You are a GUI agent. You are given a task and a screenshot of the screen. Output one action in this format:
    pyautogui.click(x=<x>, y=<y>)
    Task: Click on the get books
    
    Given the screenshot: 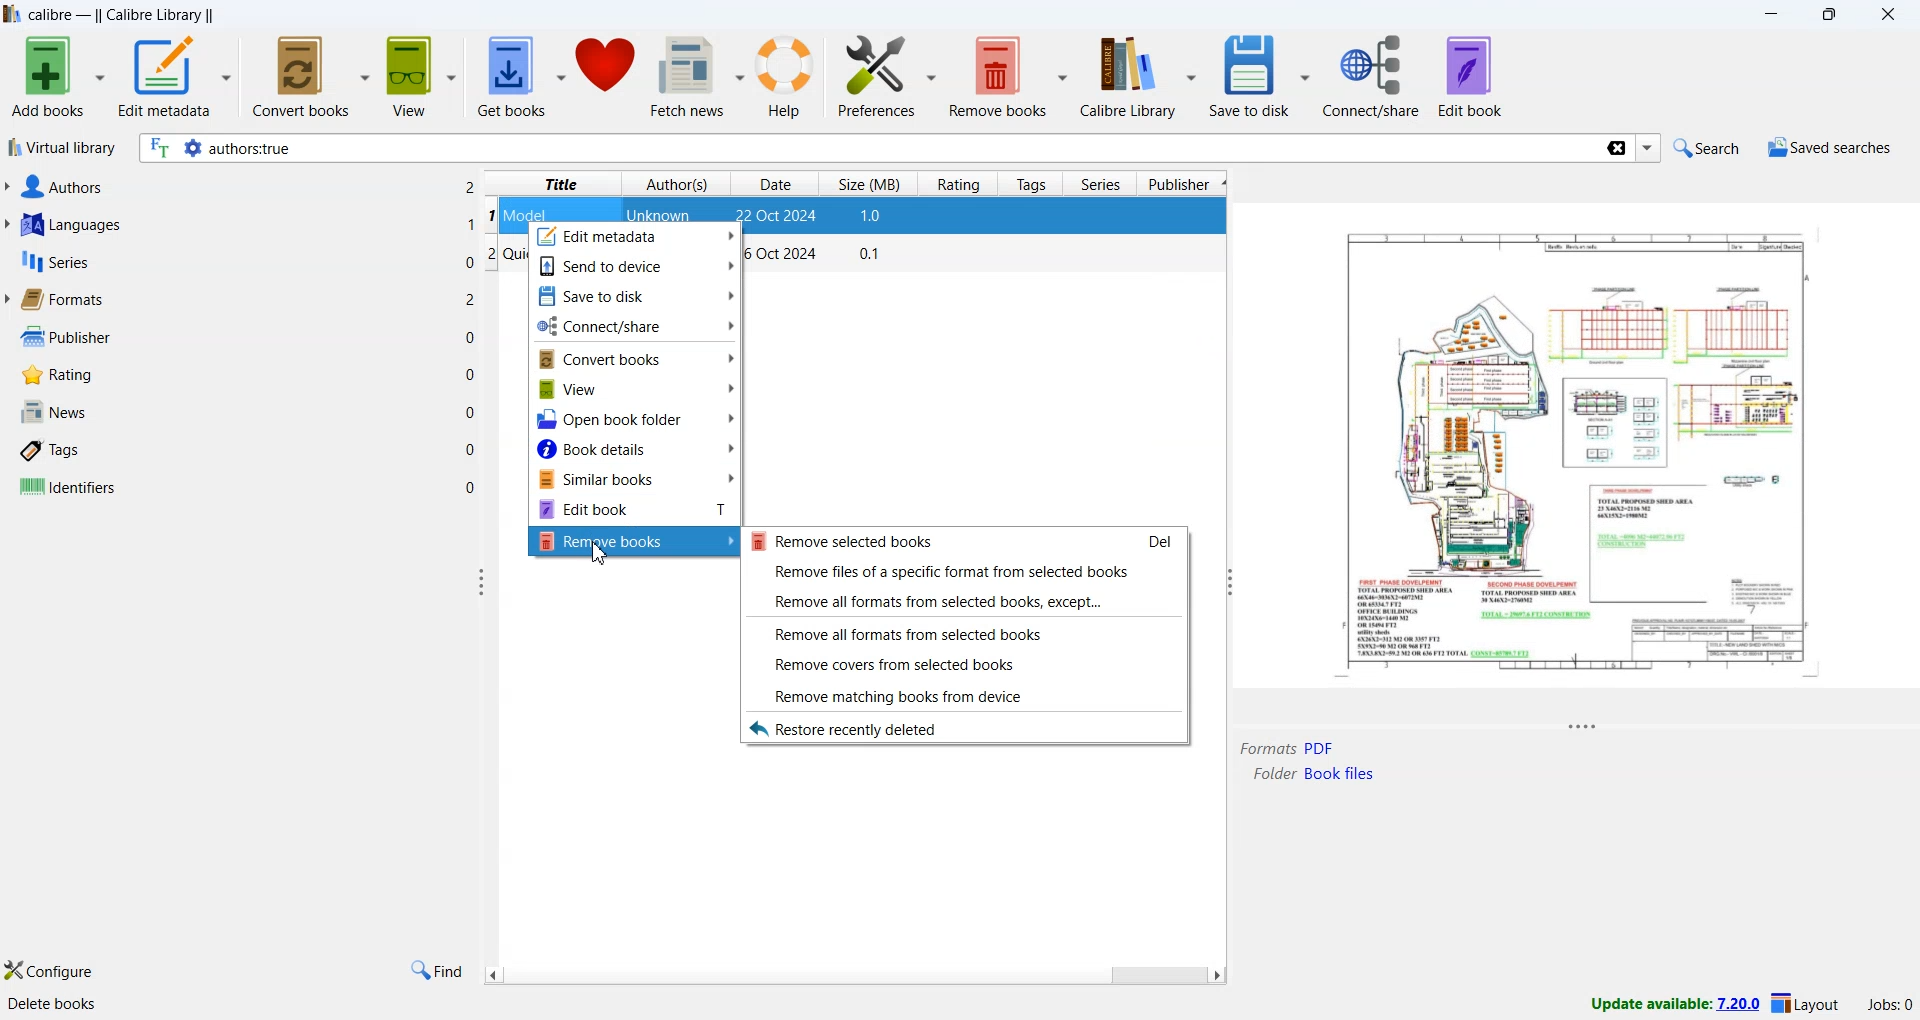 What is the action you would take?
    pyautogui.click(x=521, y=78)
    